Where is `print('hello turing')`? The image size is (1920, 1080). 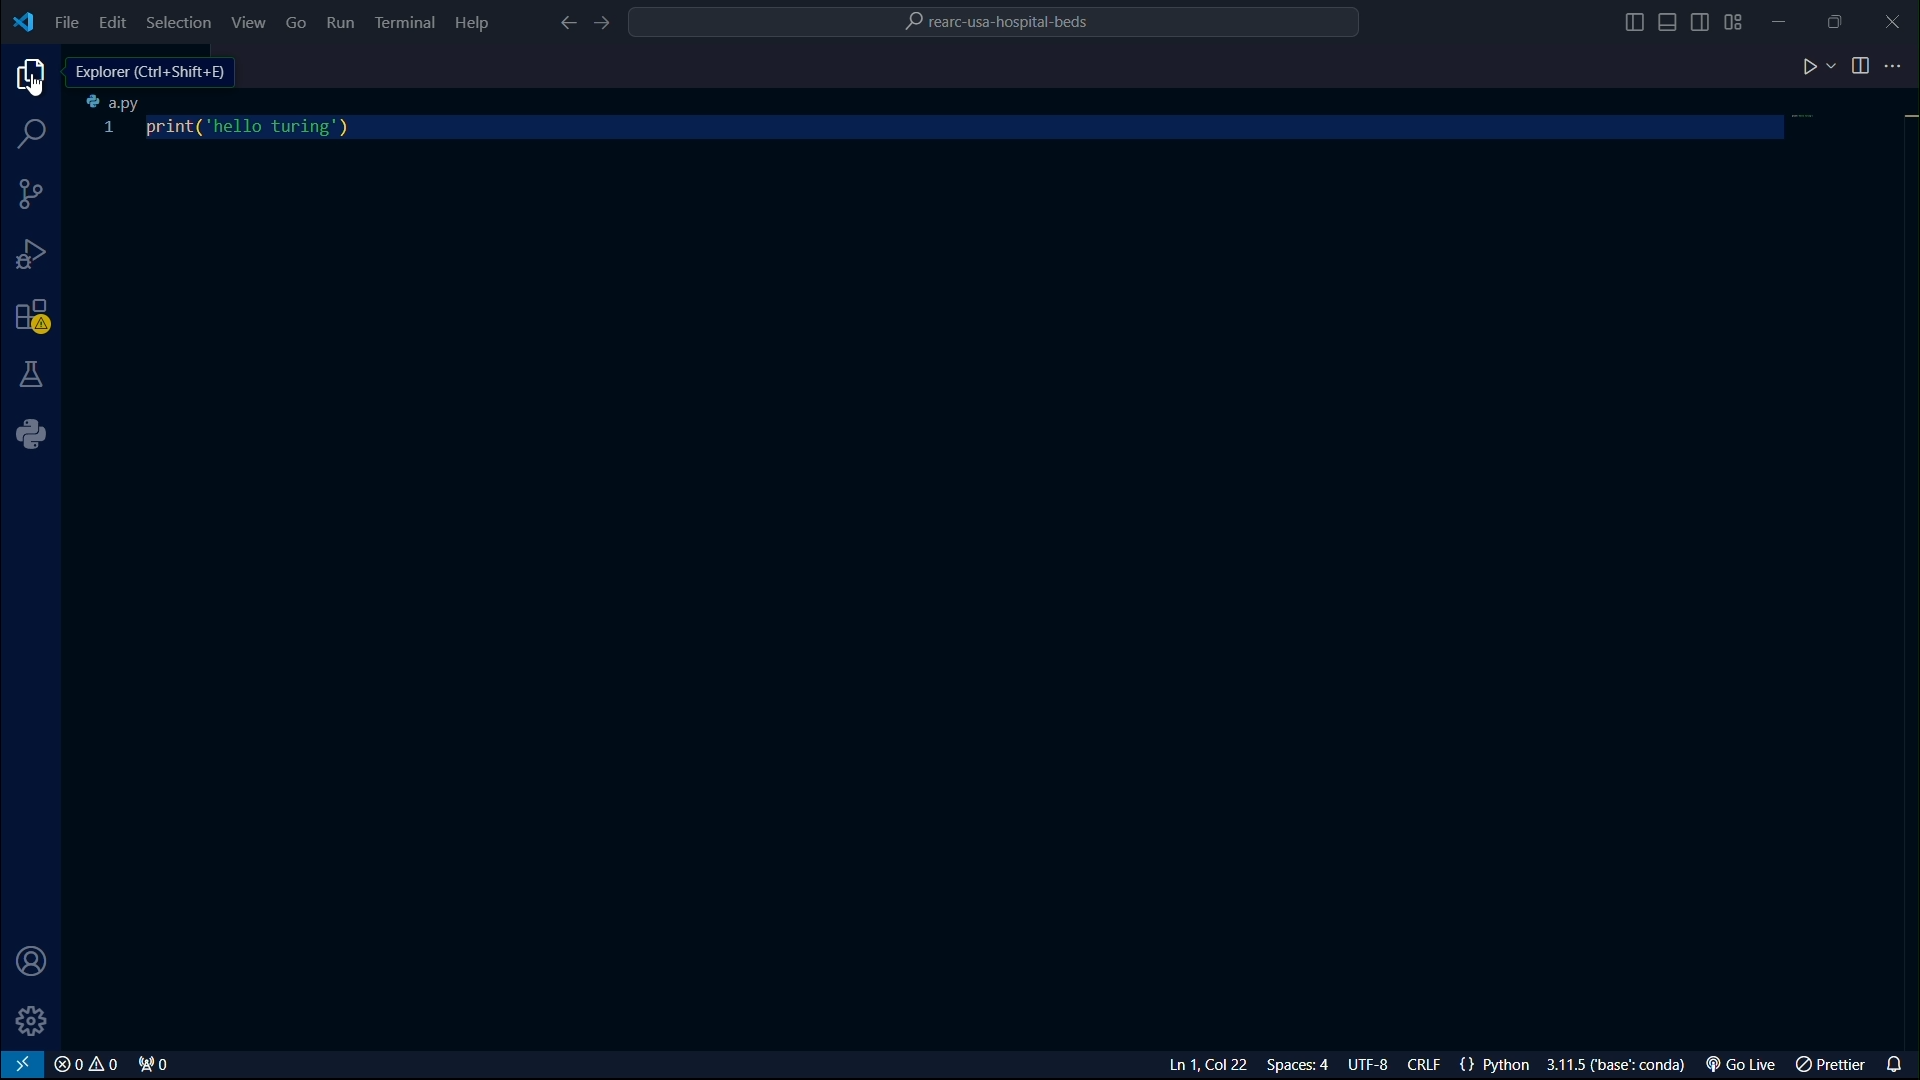 print('hello turing') is located at coordinates (255, 130).